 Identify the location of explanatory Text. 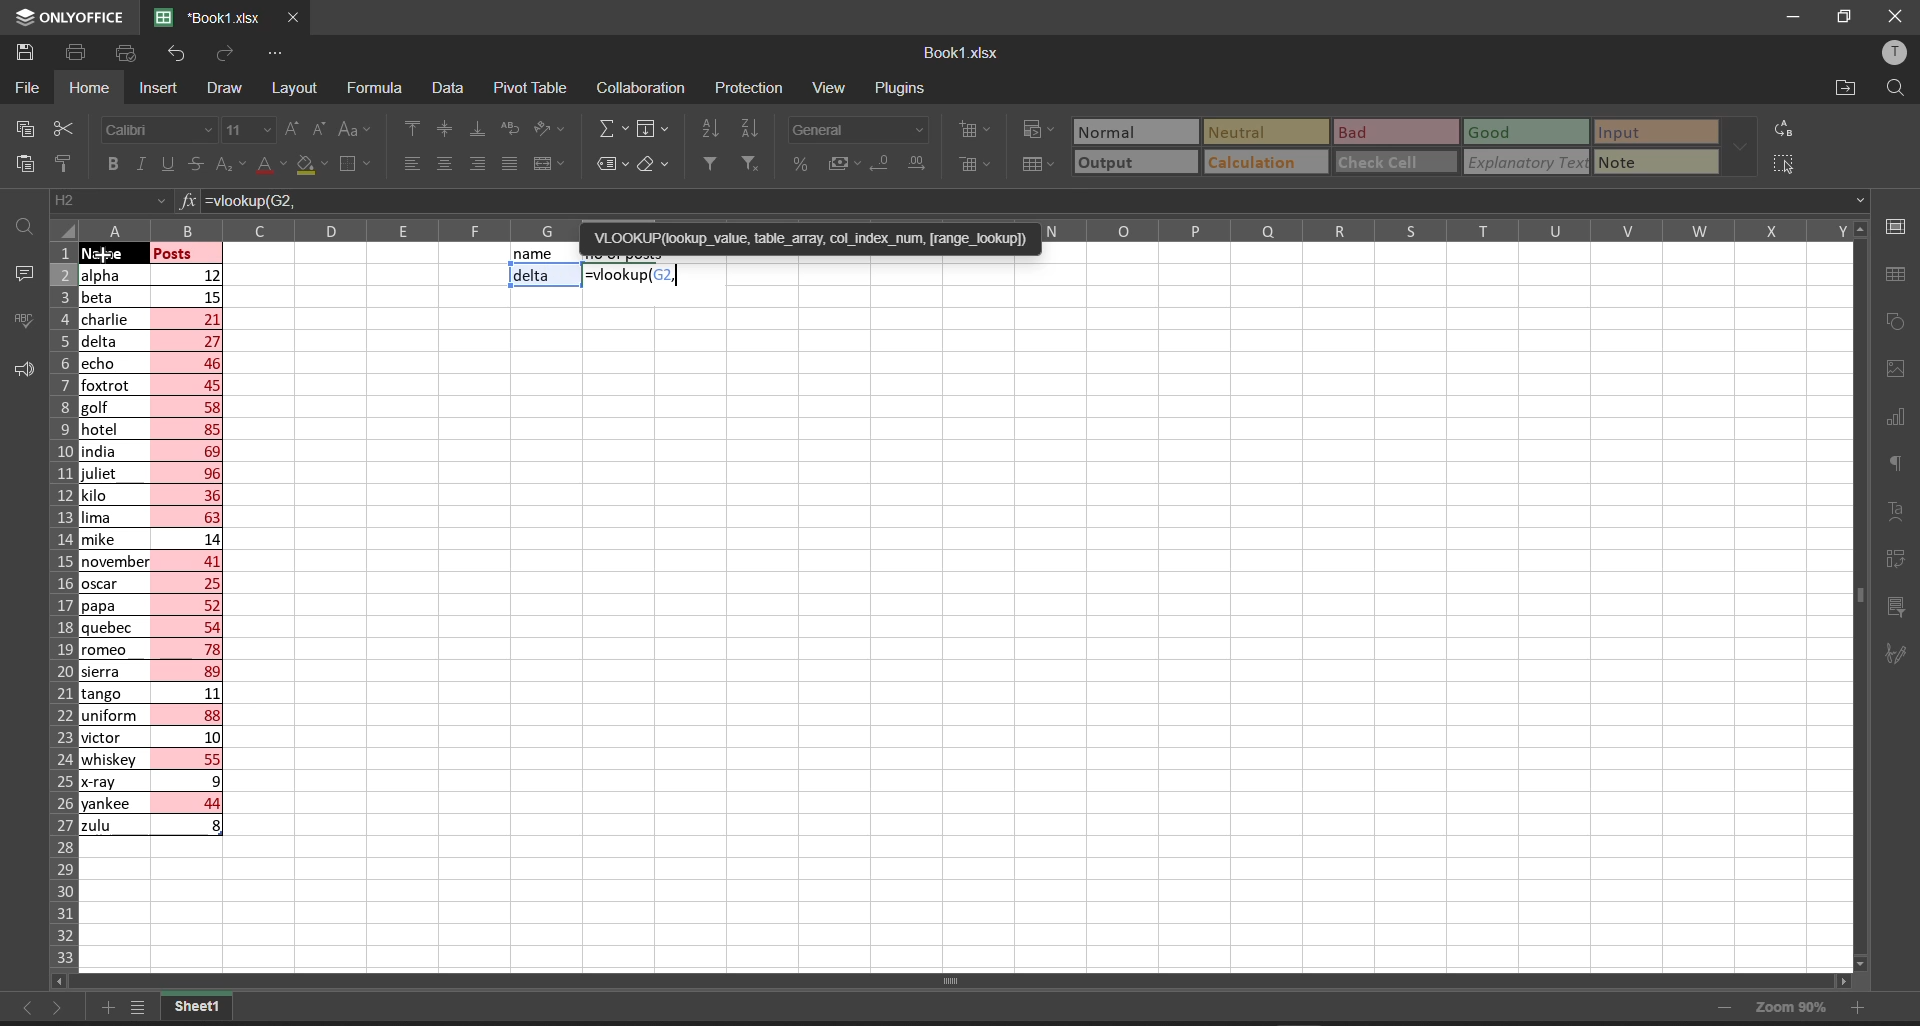
(1524, 162).